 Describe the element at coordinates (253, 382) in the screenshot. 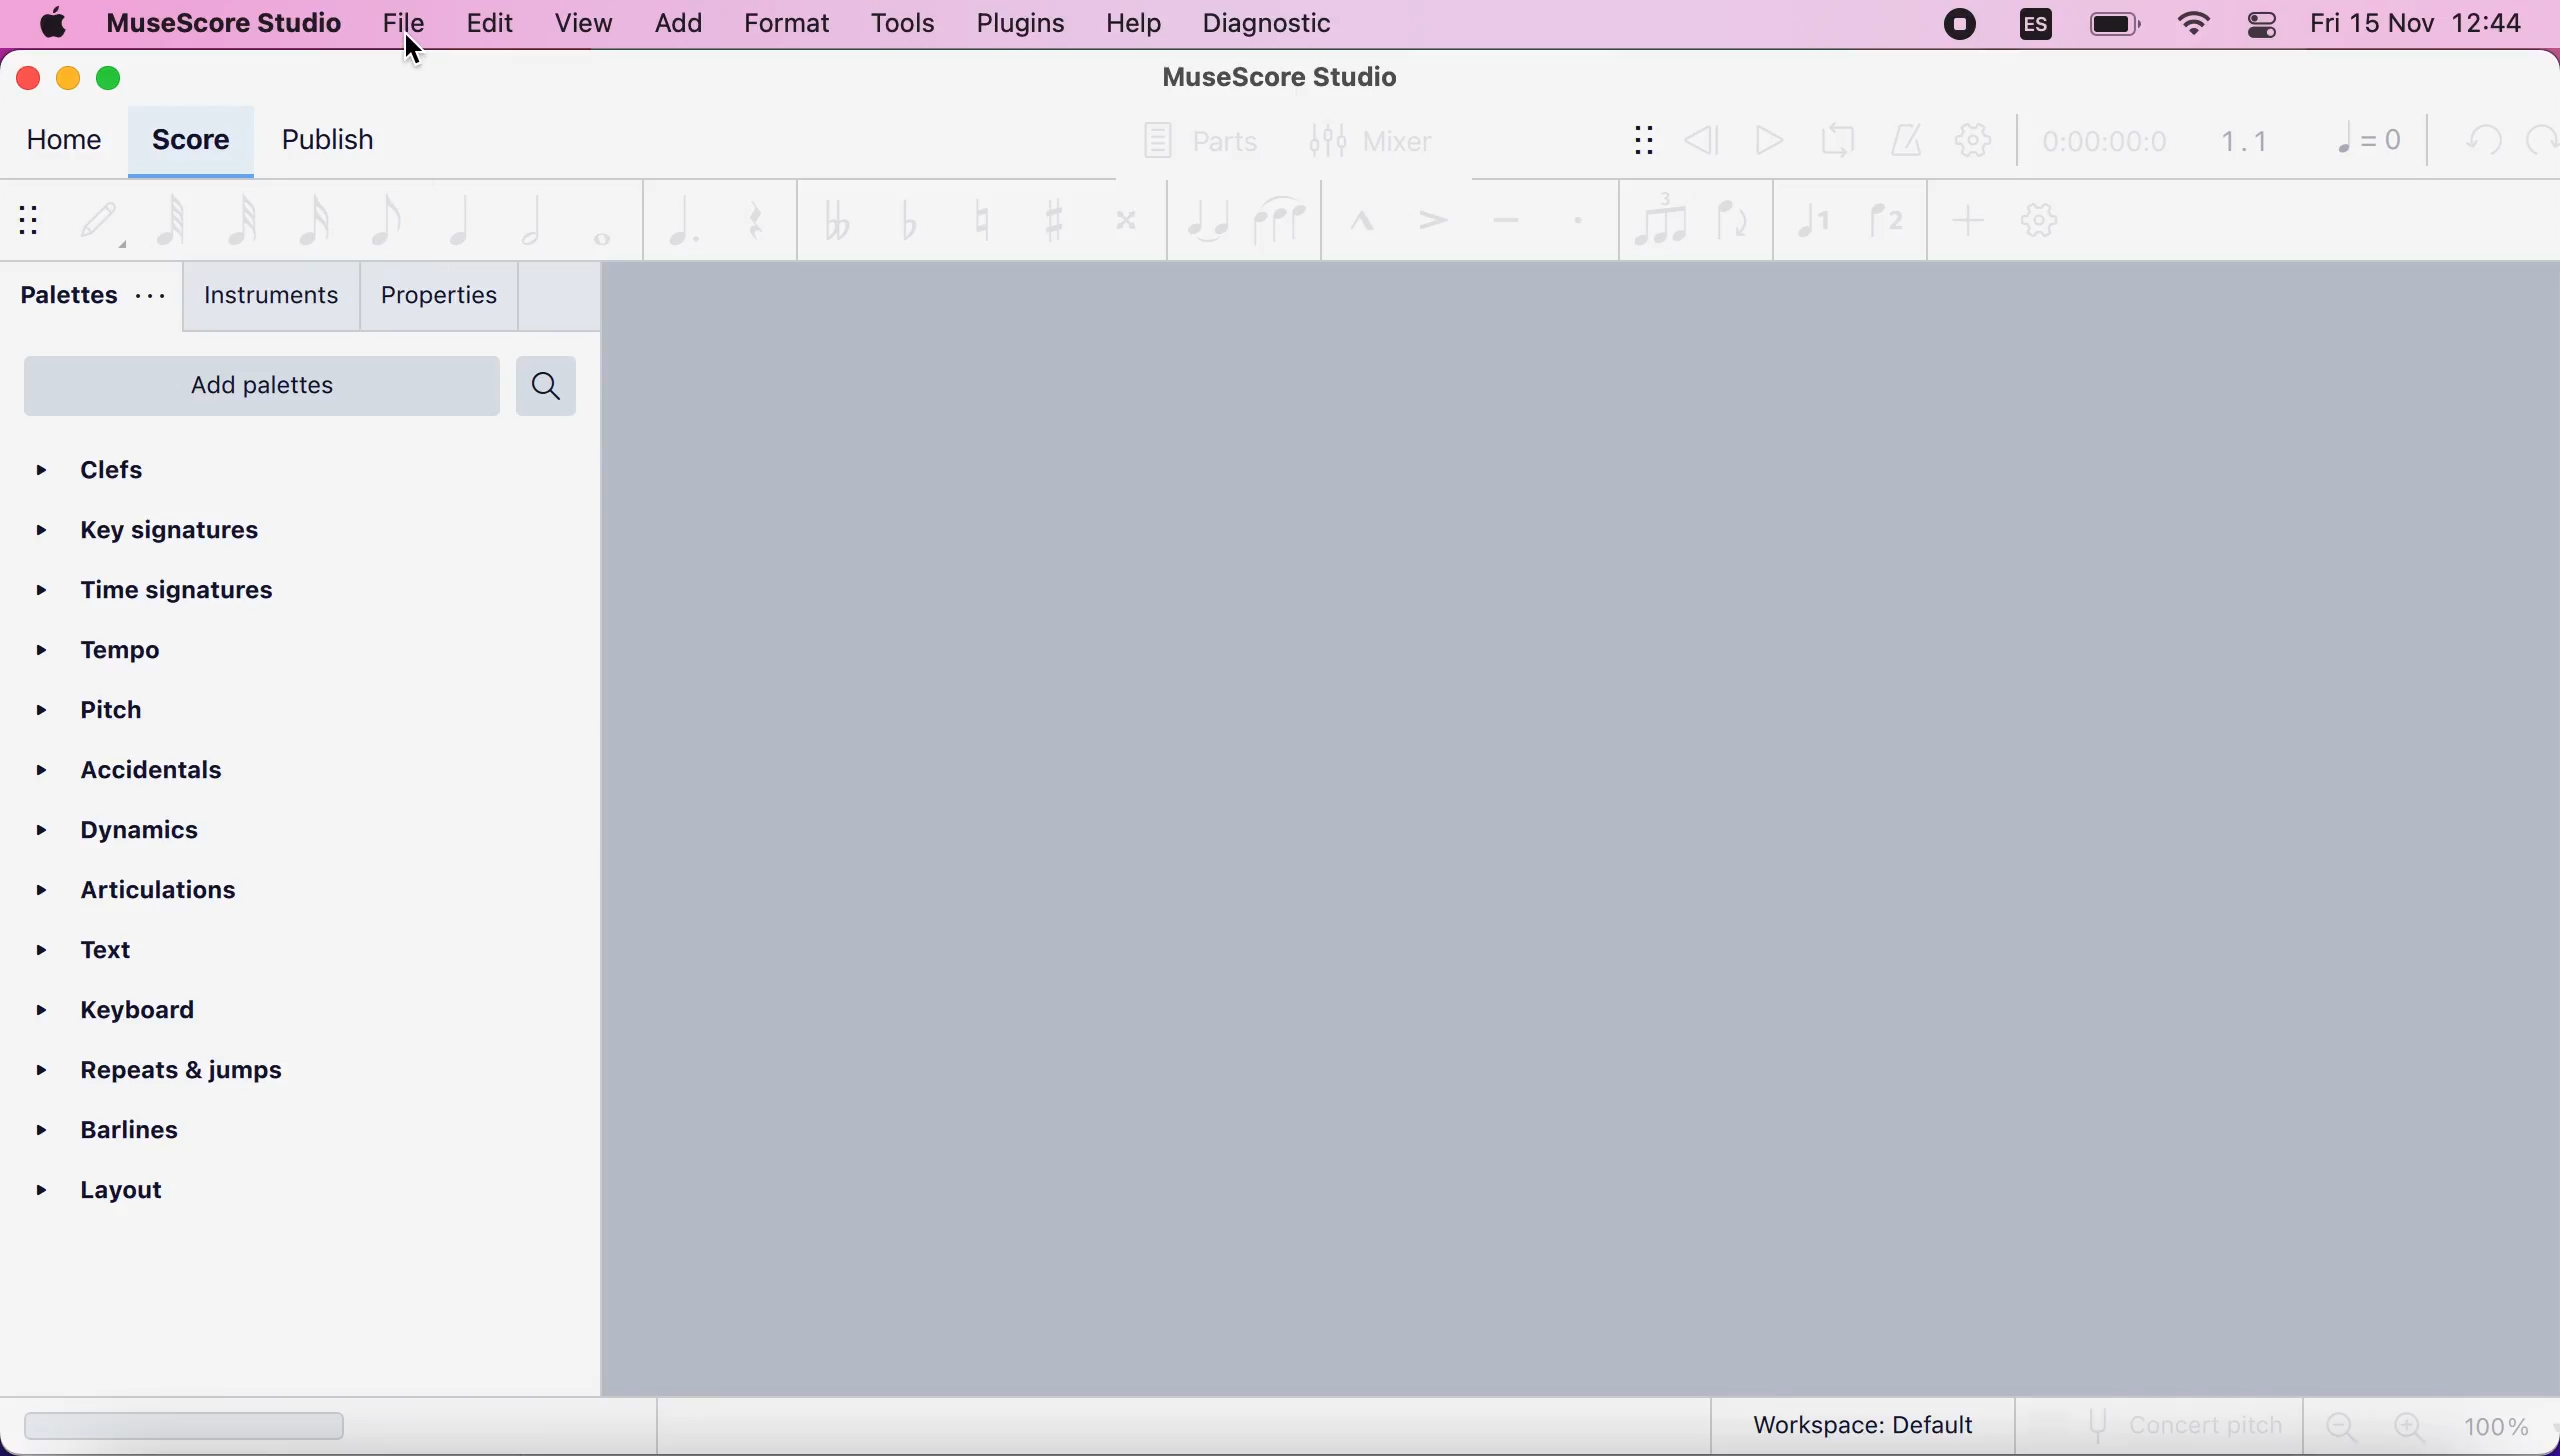

I see `add palettes` at that location.